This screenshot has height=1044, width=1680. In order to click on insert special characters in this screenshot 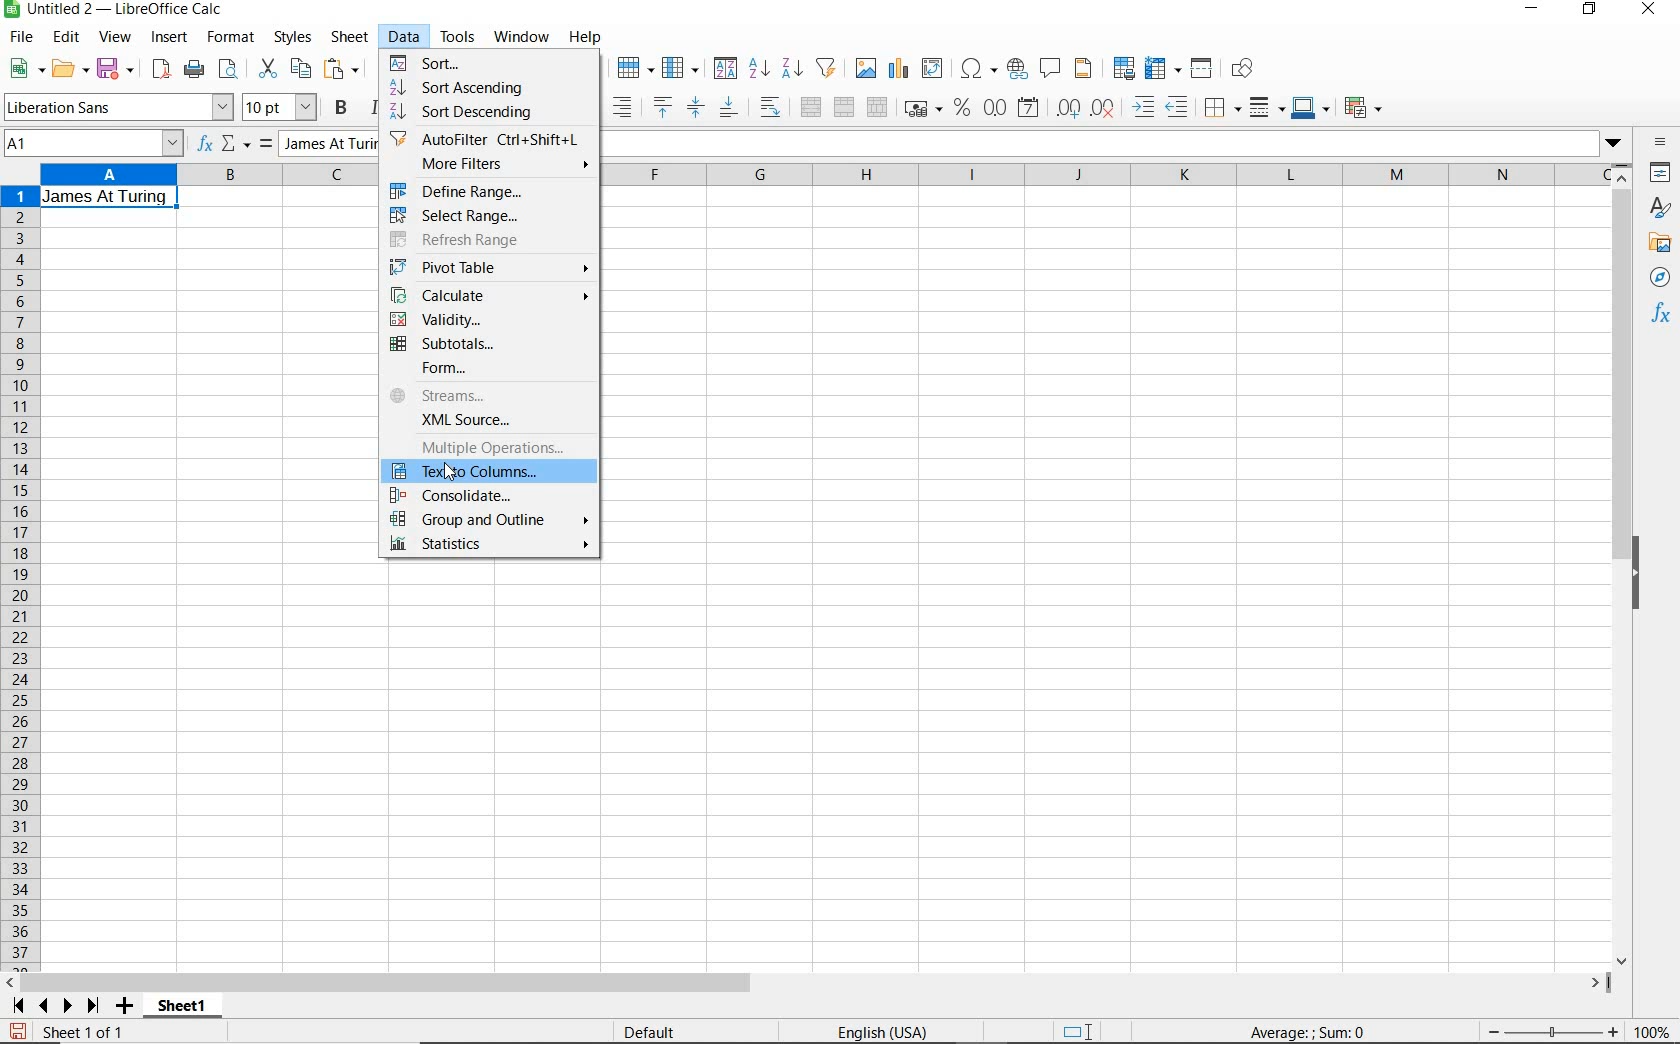, I will do `click(978, 70)`.